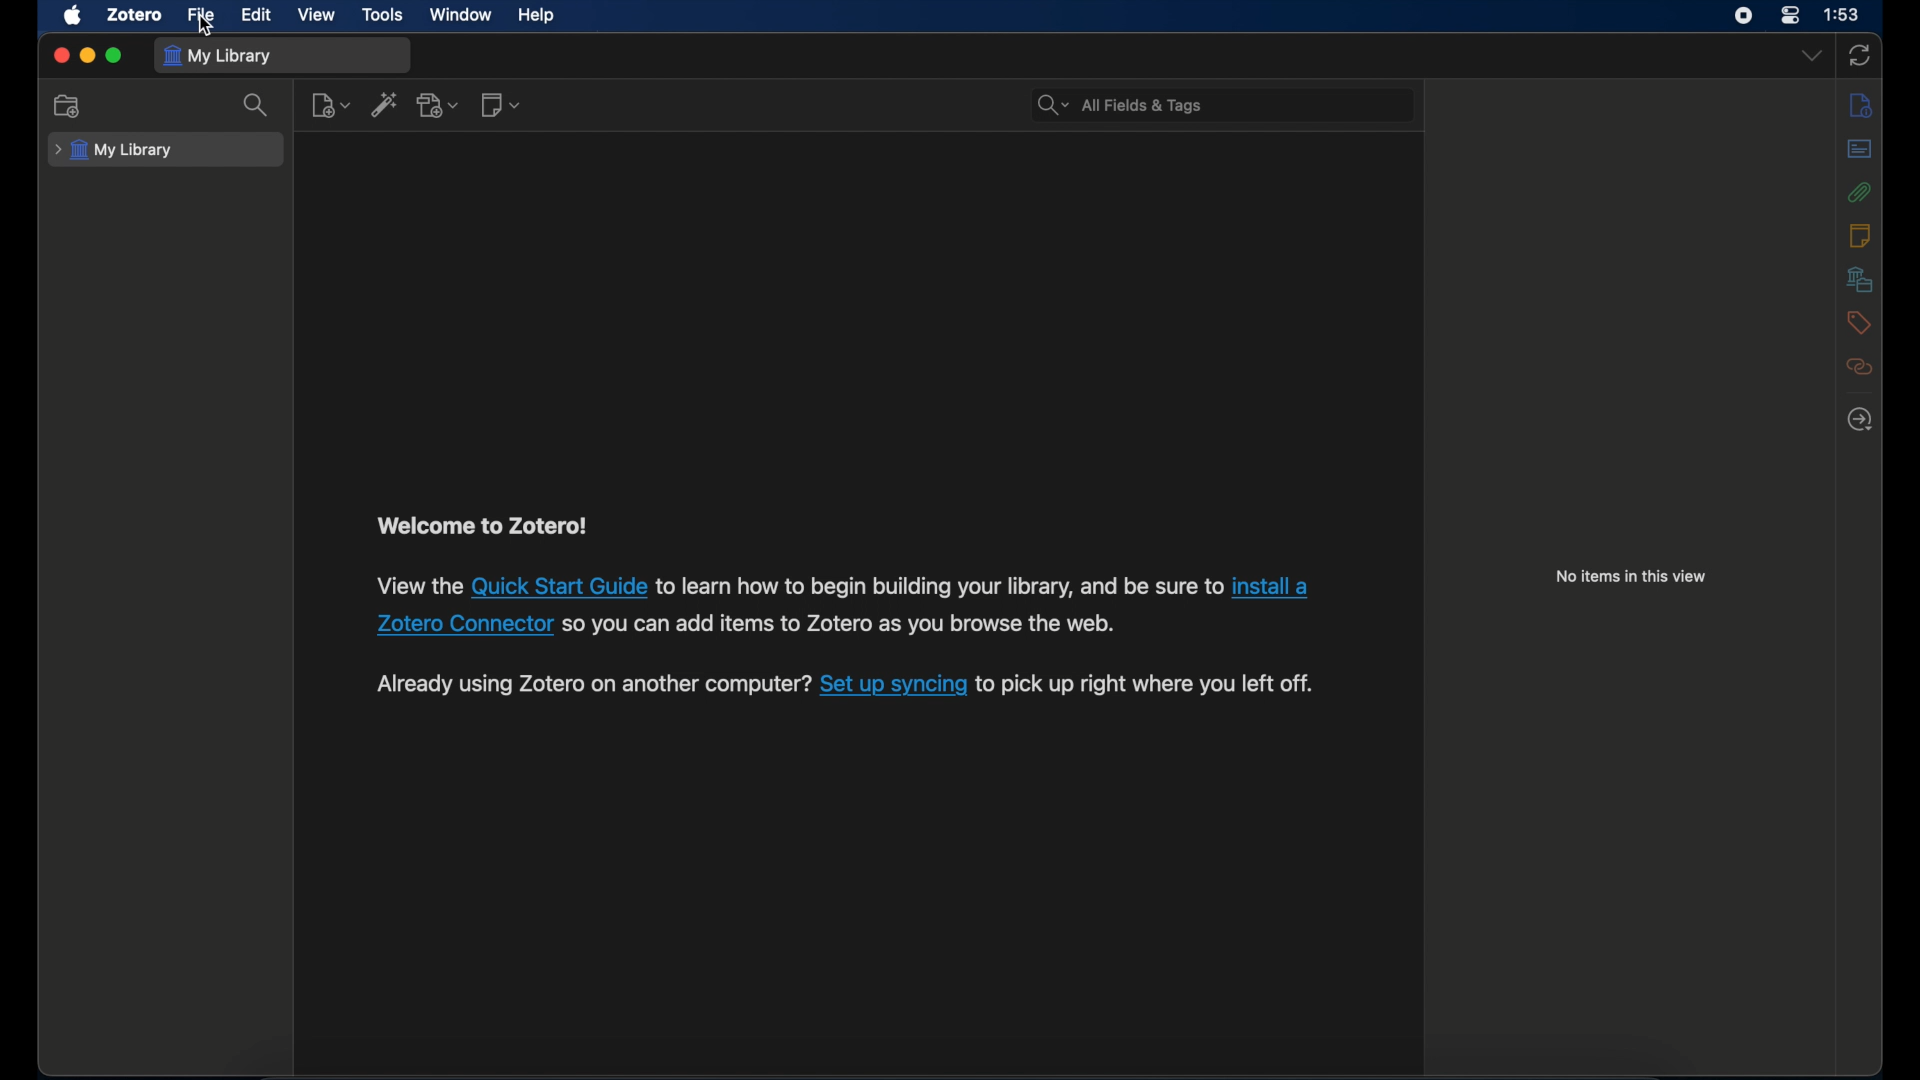 This screenshot has width=1920, height=1080. I want to click on abstract, so click(1861, 149).